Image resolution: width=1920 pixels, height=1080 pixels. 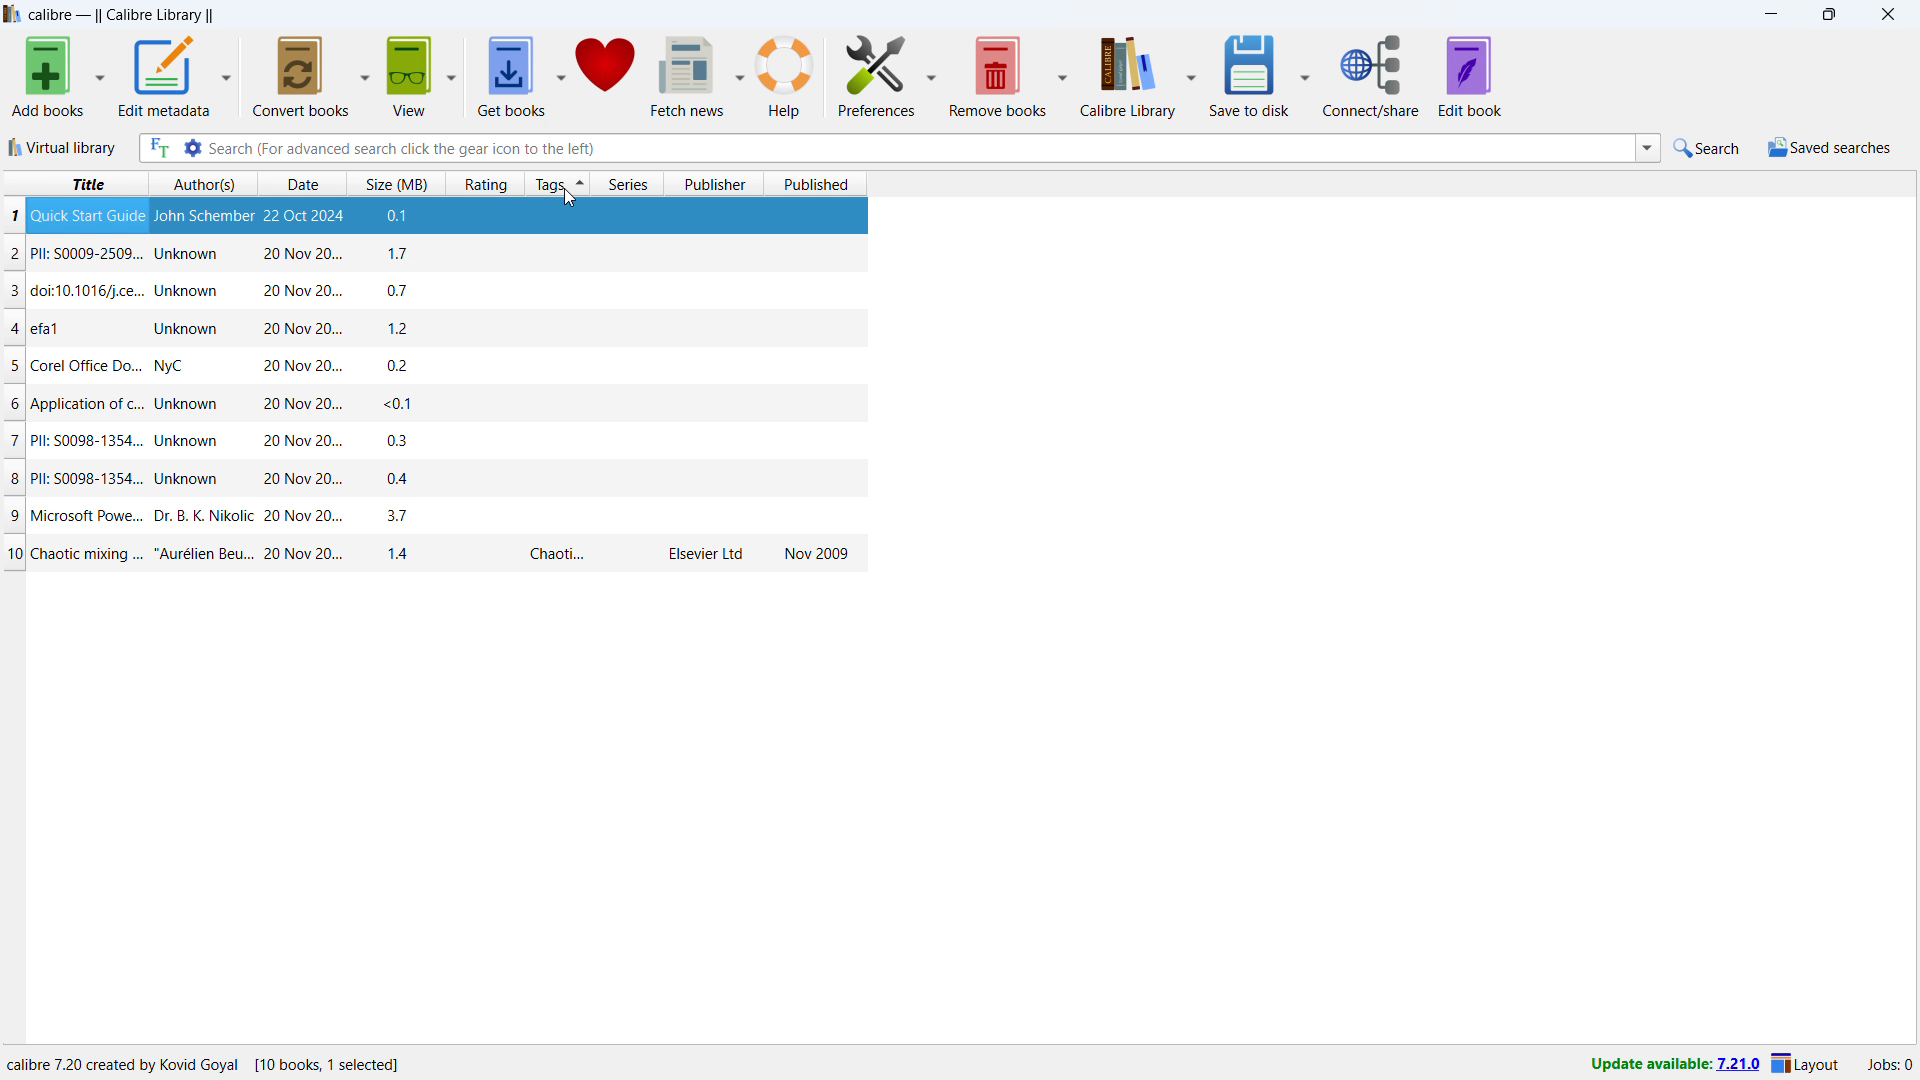 What do you see at coordinates (435, 517) in the screenshot?
I see `one book entry` at bounding box center [435, 517].